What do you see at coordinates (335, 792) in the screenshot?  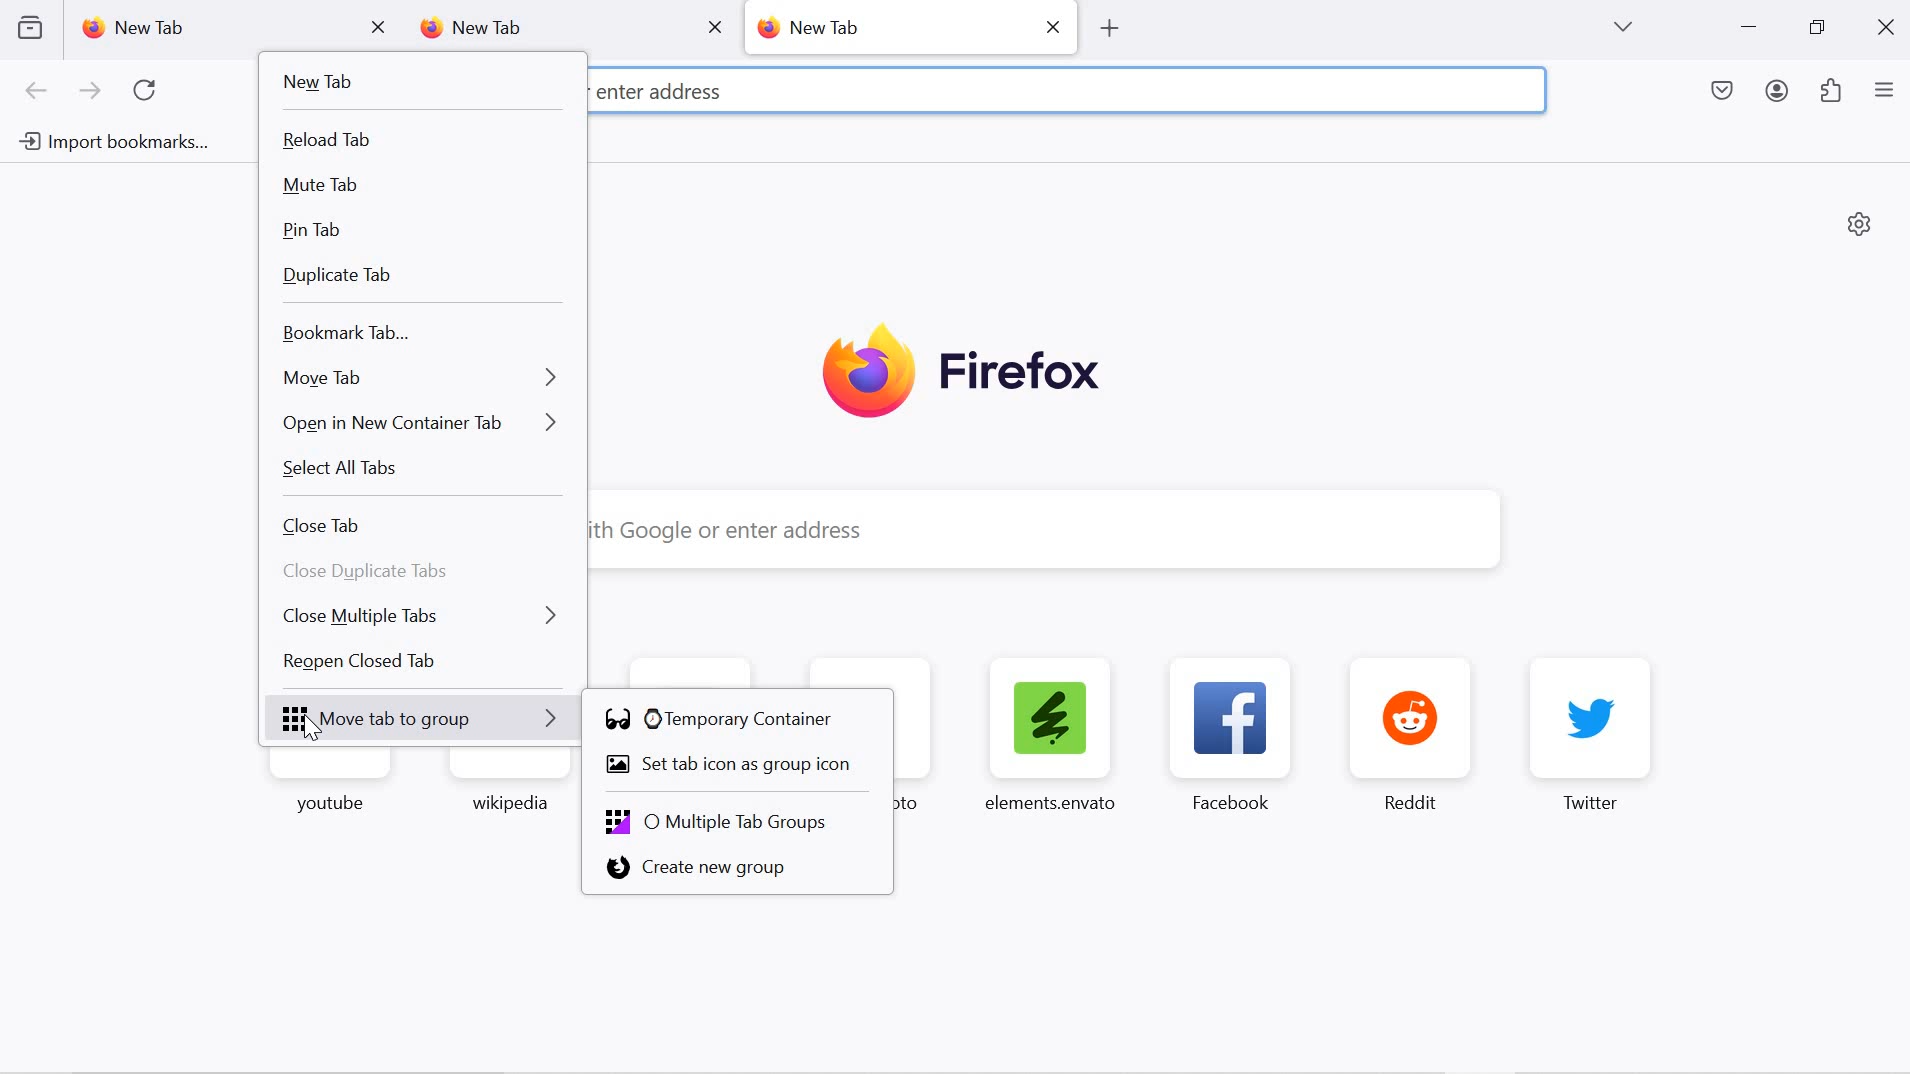 I see `youtube favorite` at bounding box center [335, 792].